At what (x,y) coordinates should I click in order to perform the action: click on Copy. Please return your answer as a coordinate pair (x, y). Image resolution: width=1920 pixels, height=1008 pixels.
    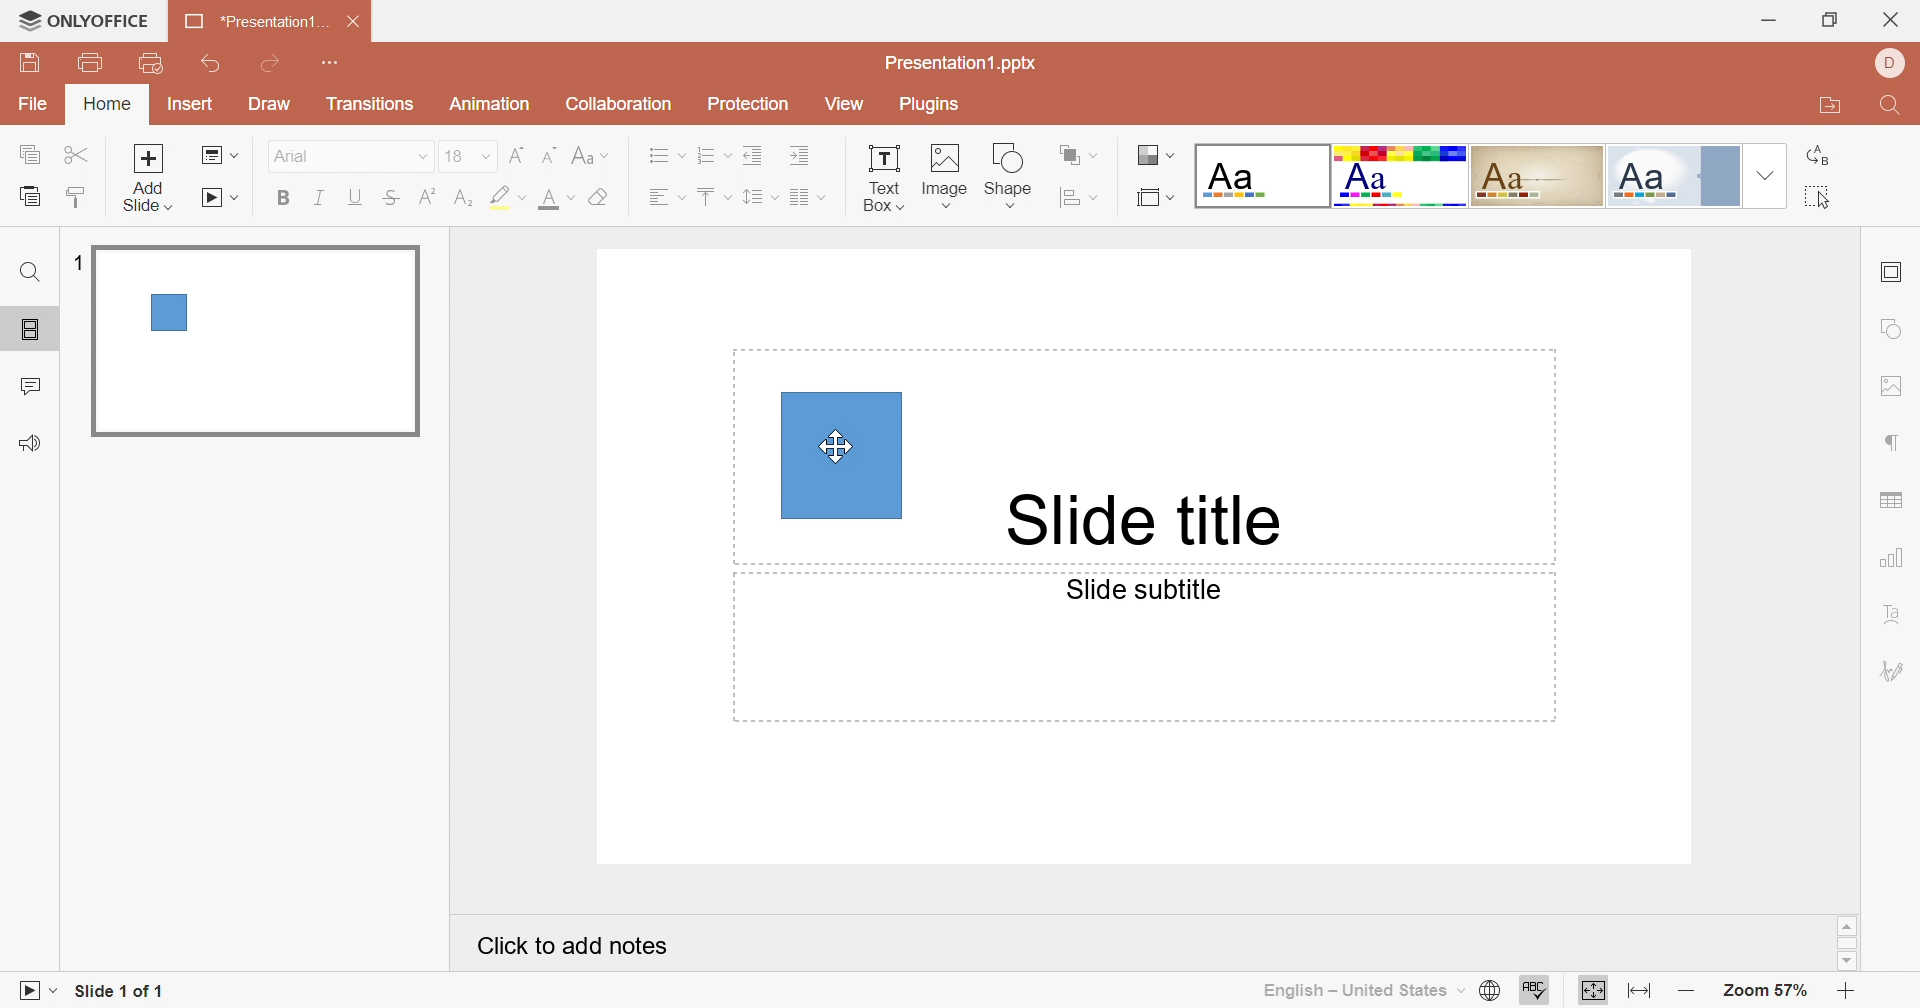
    Looking at the image, I should click on (31, 156).